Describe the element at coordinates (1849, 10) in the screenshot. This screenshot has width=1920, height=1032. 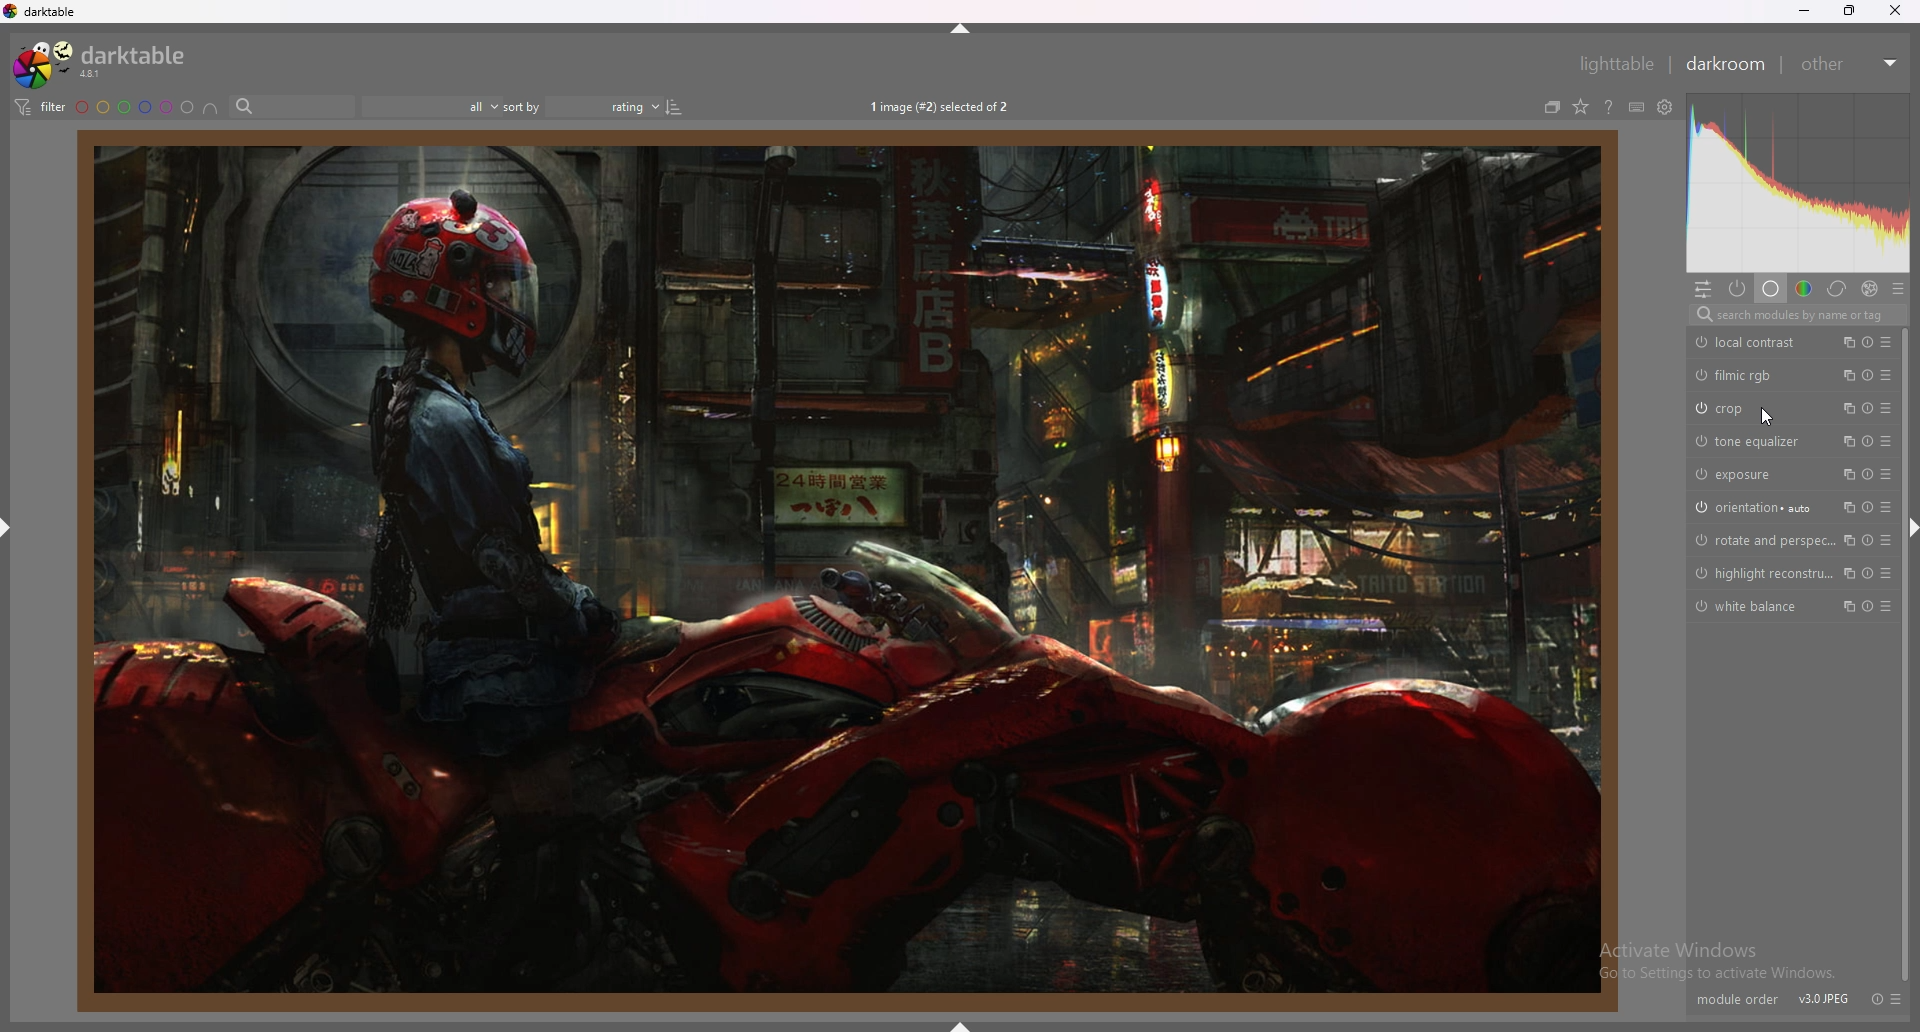
I see `resize` at that location.